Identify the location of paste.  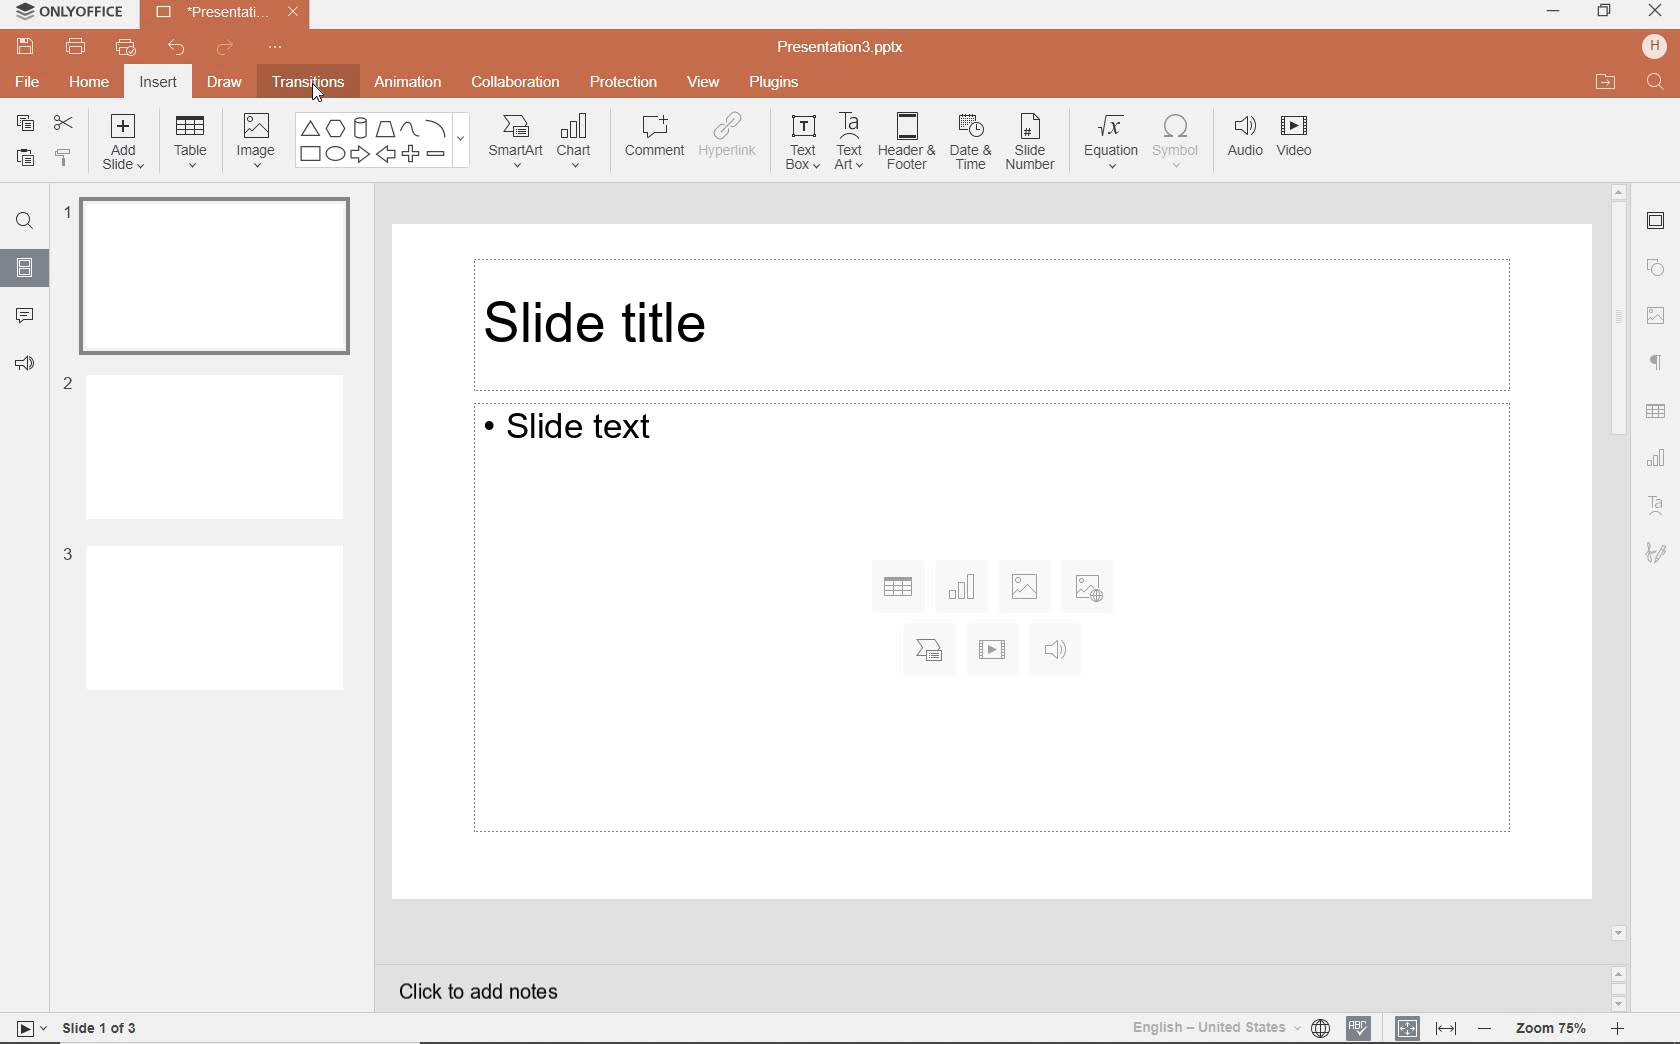
(22, 159).